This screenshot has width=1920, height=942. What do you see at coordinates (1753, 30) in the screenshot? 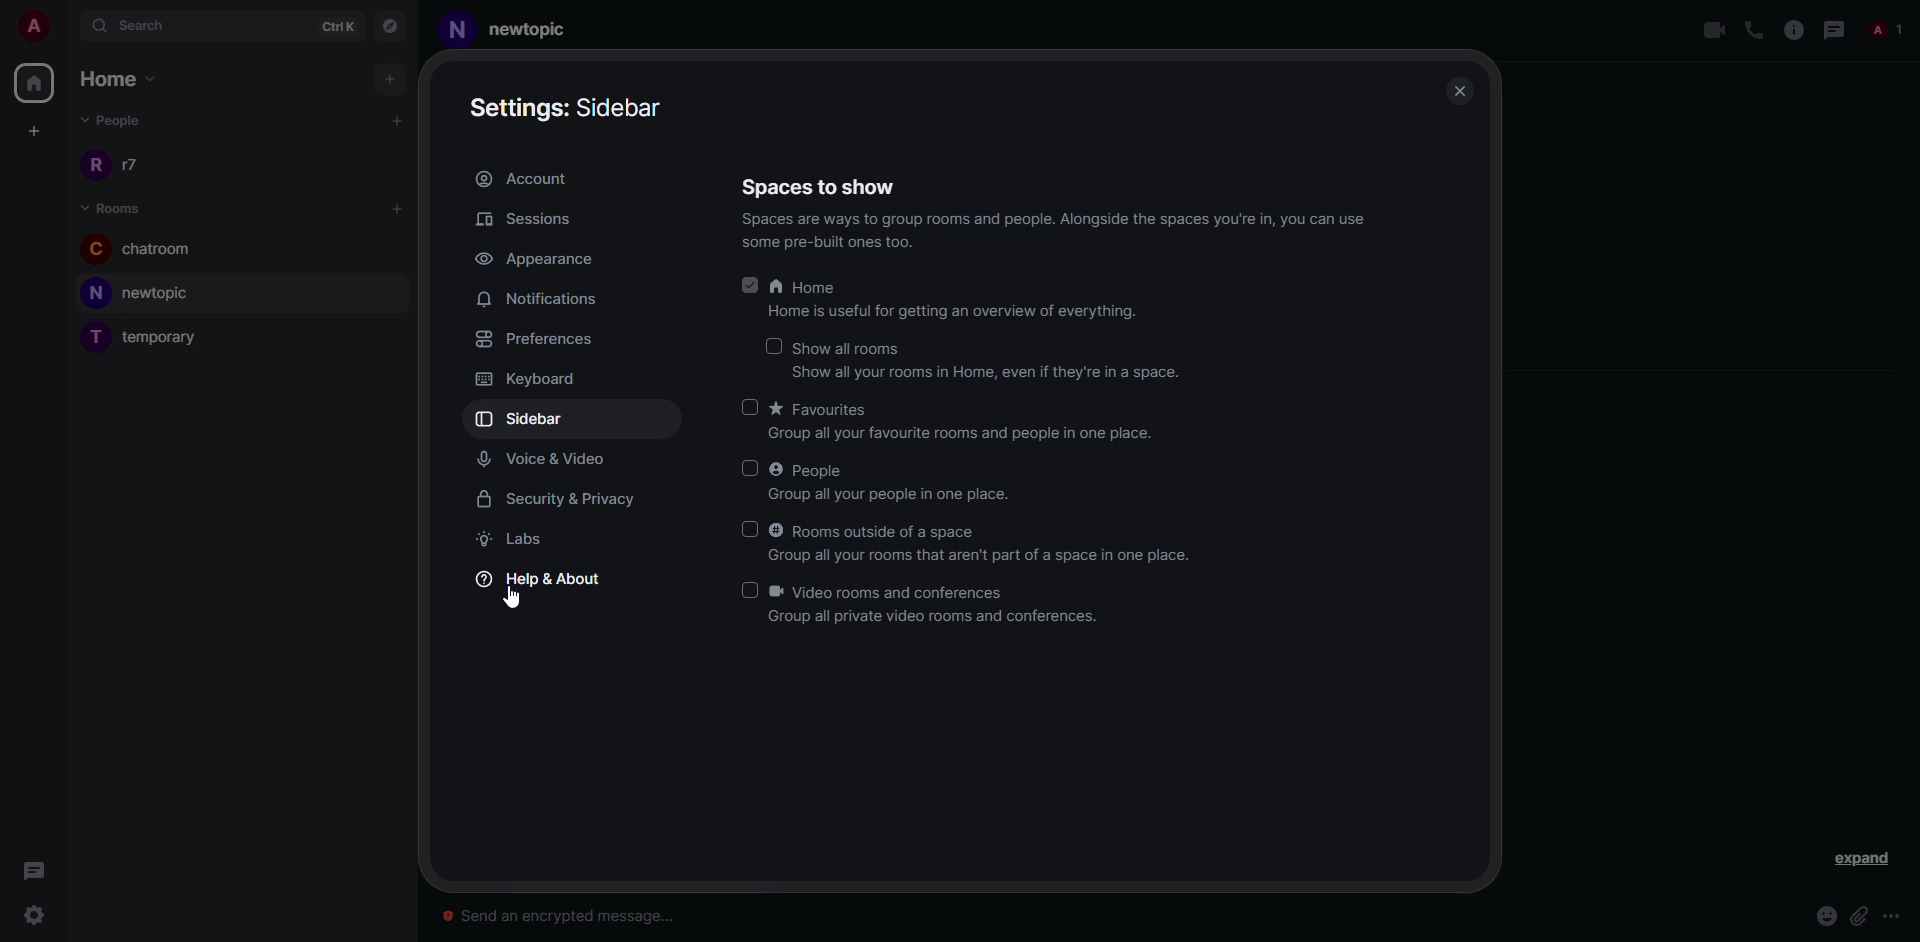
I see `voice call` at bounding box center [1753, 30].